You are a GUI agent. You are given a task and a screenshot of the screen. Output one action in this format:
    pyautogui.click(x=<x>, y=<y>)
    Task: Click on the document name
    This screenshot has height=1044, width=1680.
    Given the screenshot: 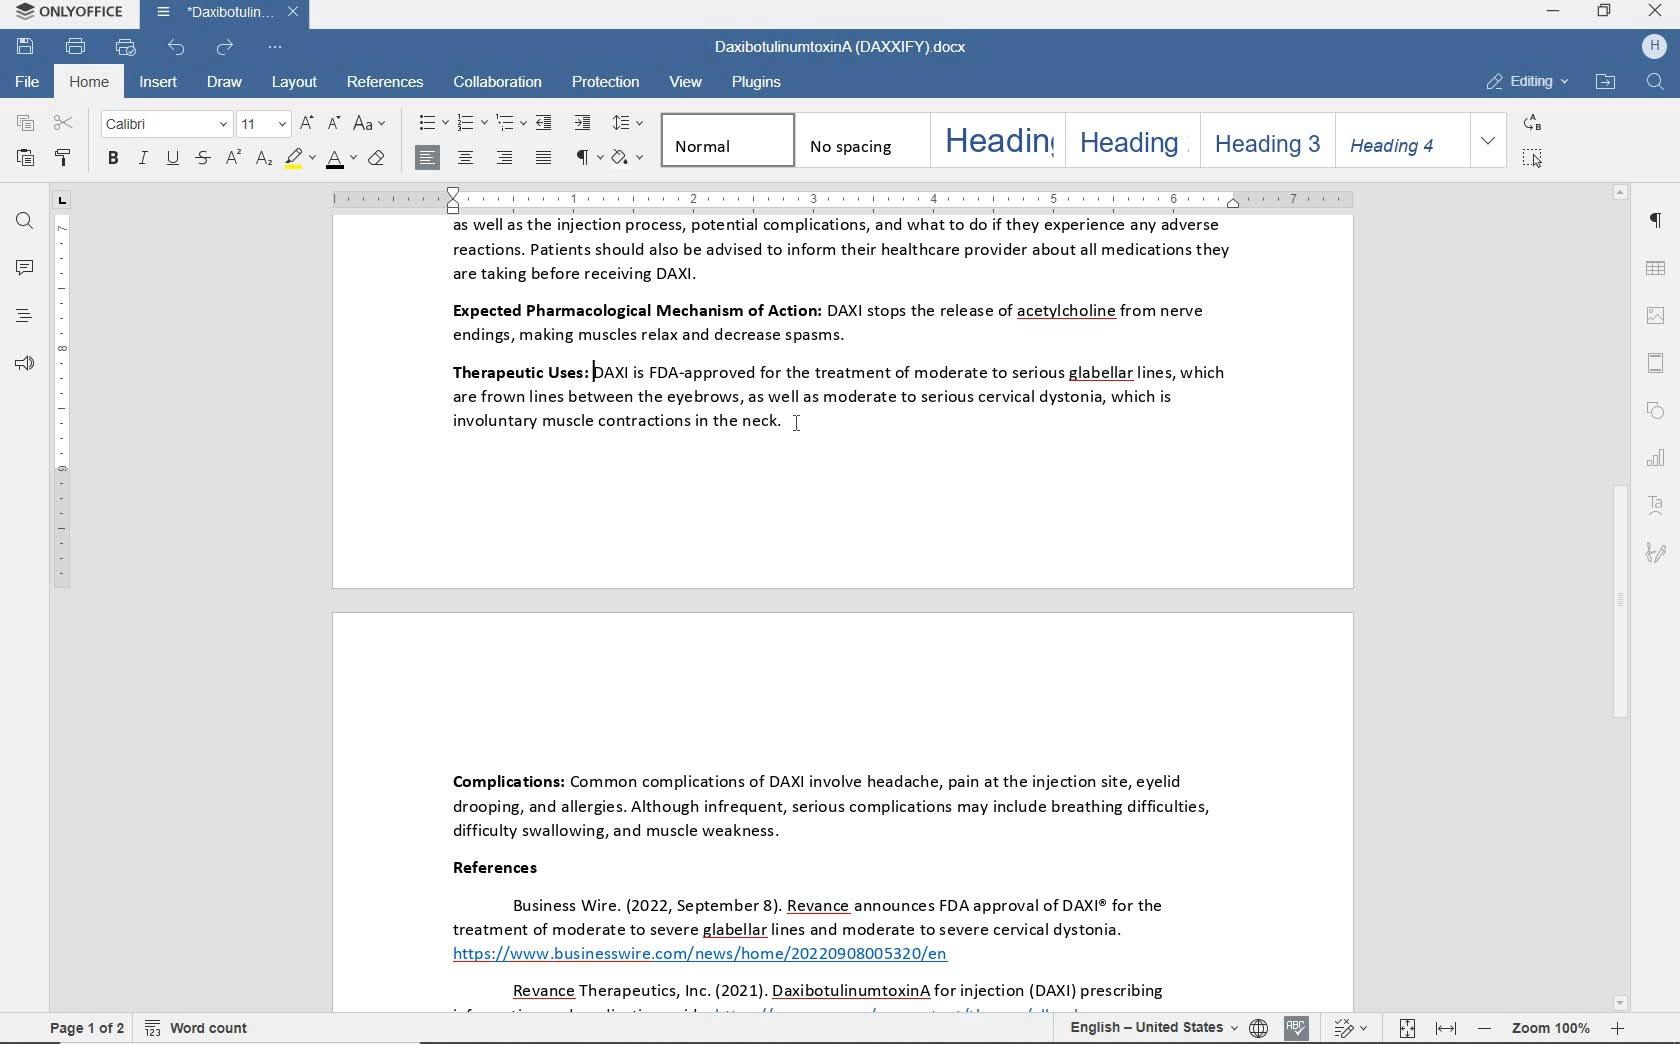 What is the action you would take?
    pyautogui.click(x=838, y=49)
    